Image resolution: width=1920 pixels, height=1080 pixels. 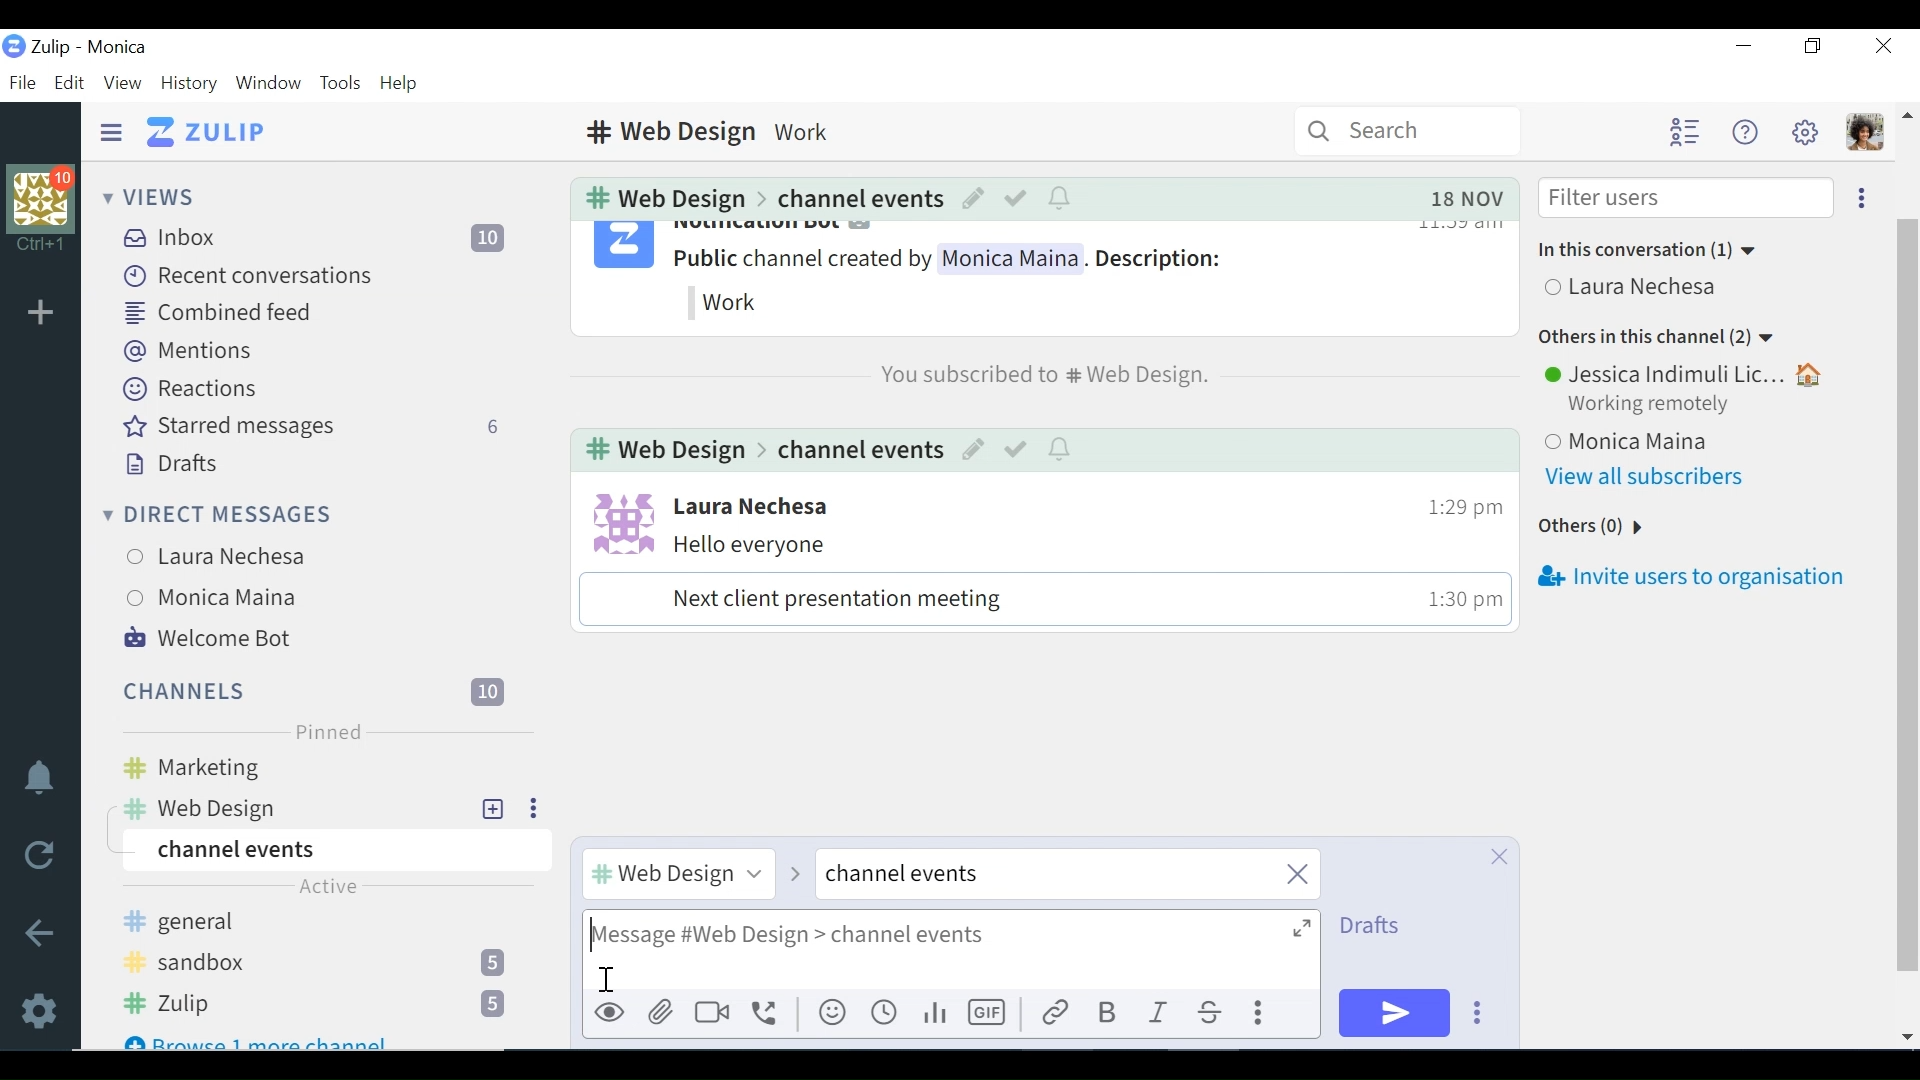 What do you see at coordinates (1376, 926) in the screenshot?
I see `Drafts` at bounding box center [1376, 926].